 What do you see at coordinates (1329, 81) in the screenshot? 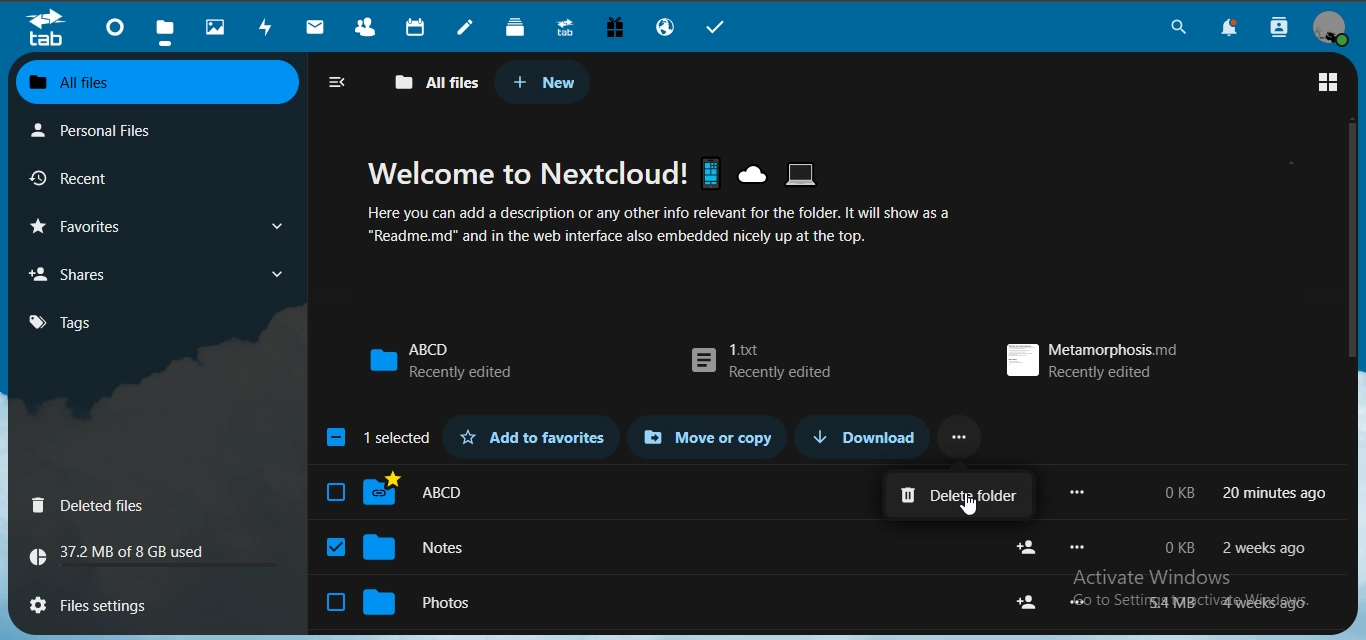
I see `grid view` at bounding box center [1329, 81].